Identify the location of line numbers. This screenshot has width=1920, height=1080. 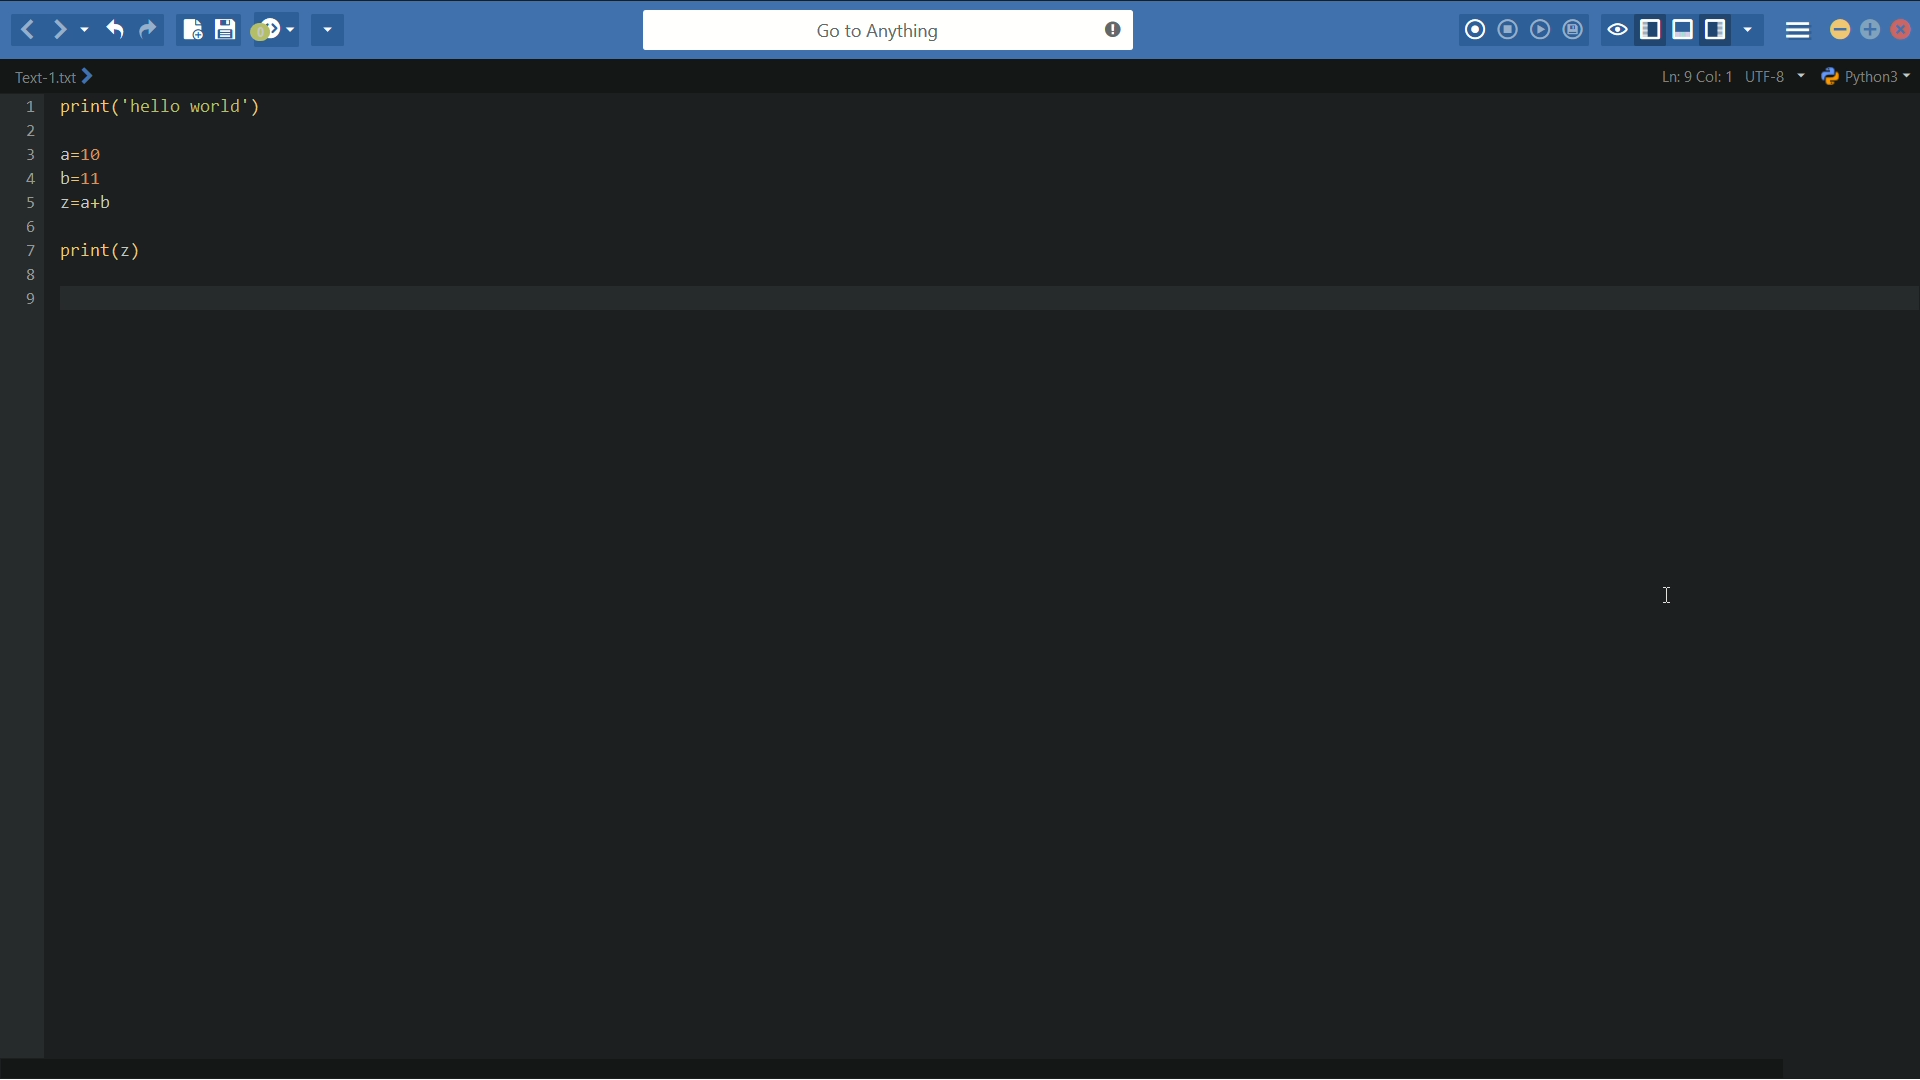
(29, 203).